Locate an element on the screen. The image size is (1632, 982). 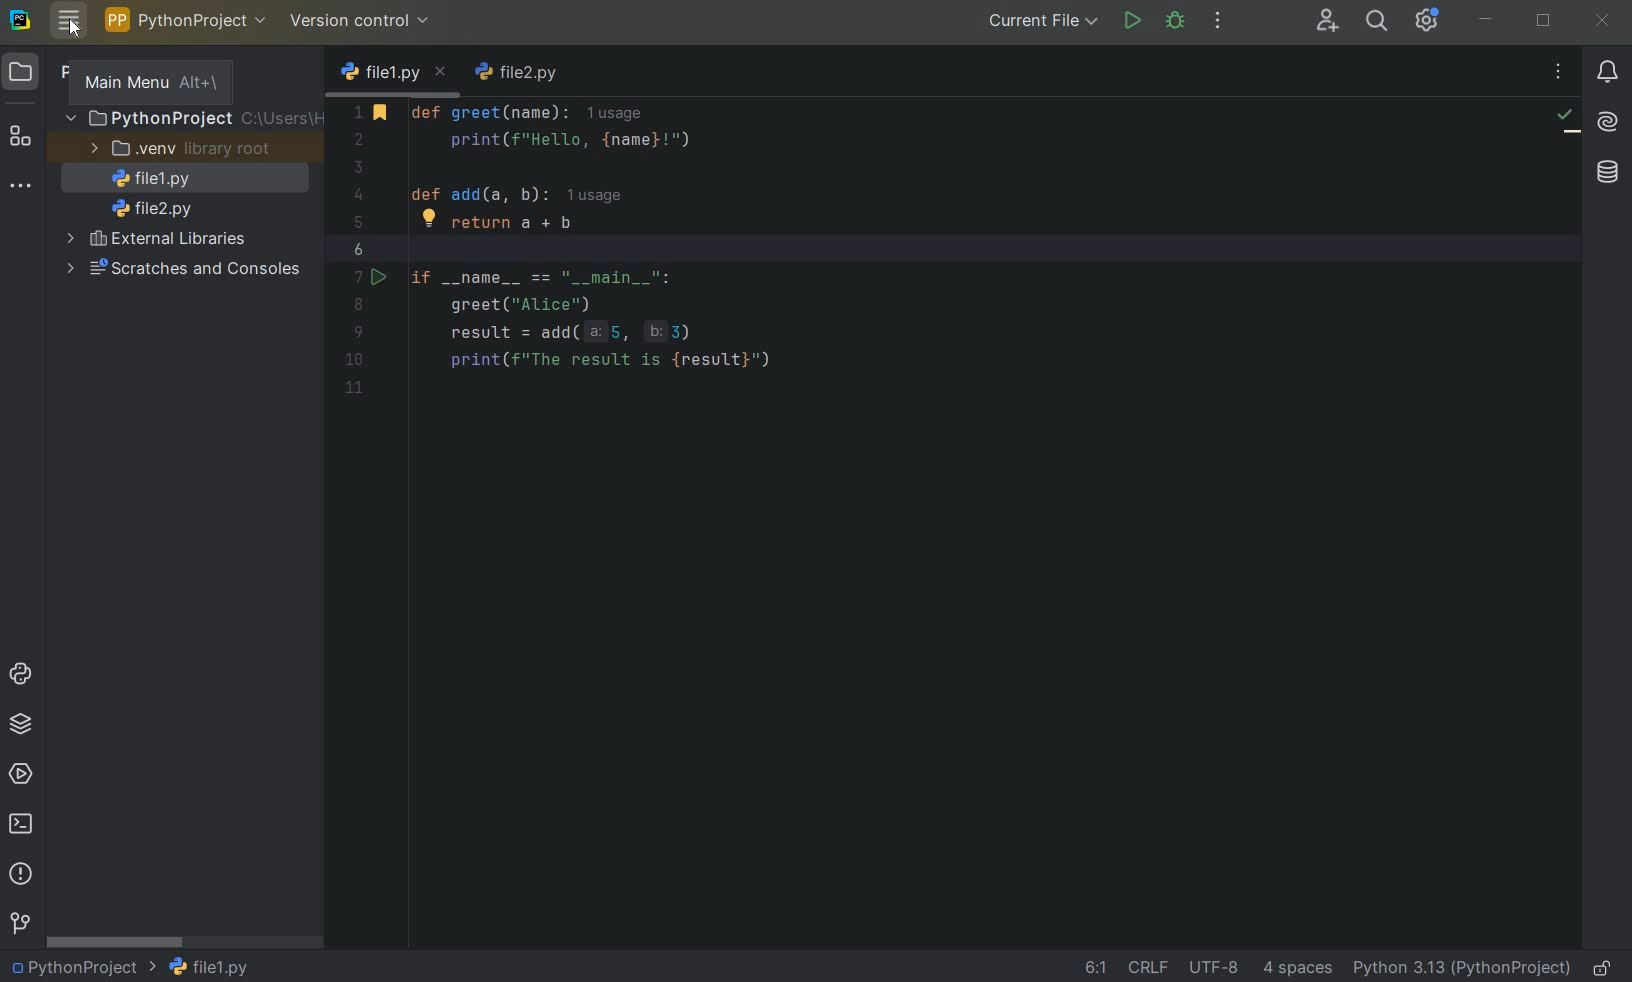
search everywhere is located at coordinates (1378, 20).